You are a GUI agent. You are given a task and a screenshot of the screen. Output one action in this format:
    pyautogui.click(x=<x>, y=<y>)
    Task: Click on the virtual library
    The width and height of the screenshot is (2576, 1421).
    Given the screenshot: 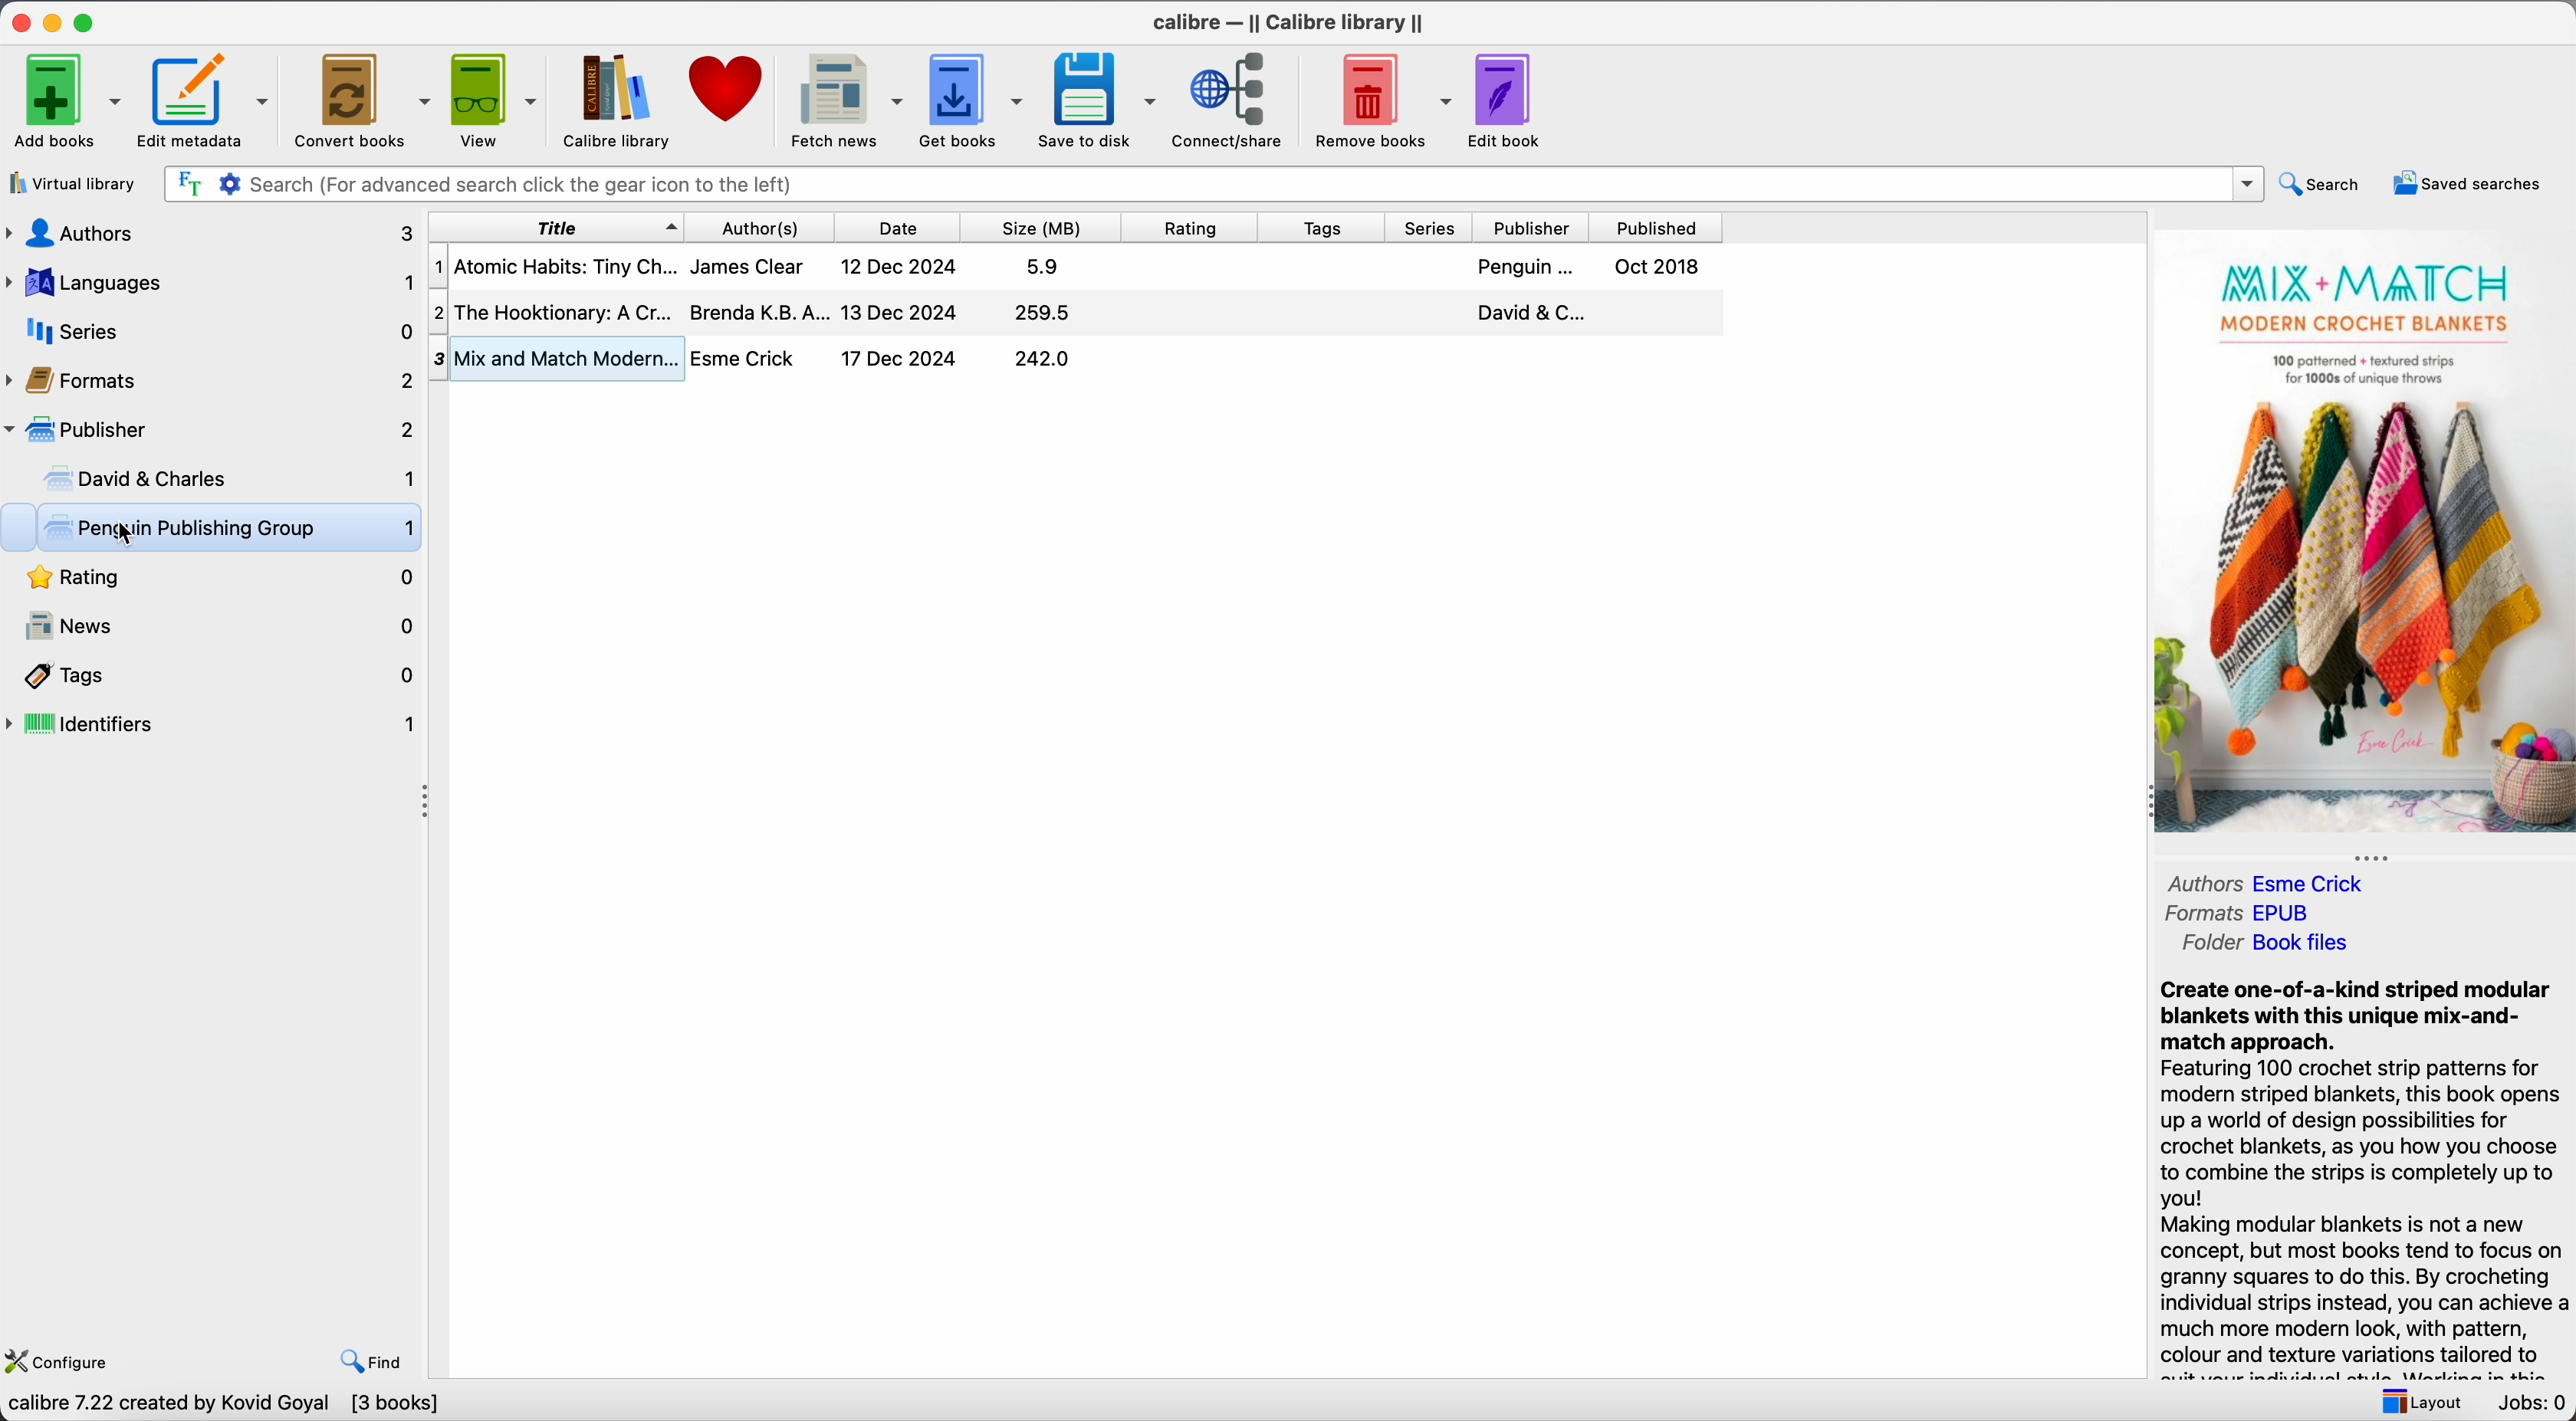 What is the action you would take?
    pyautogui.click(x=77, y=183)
    